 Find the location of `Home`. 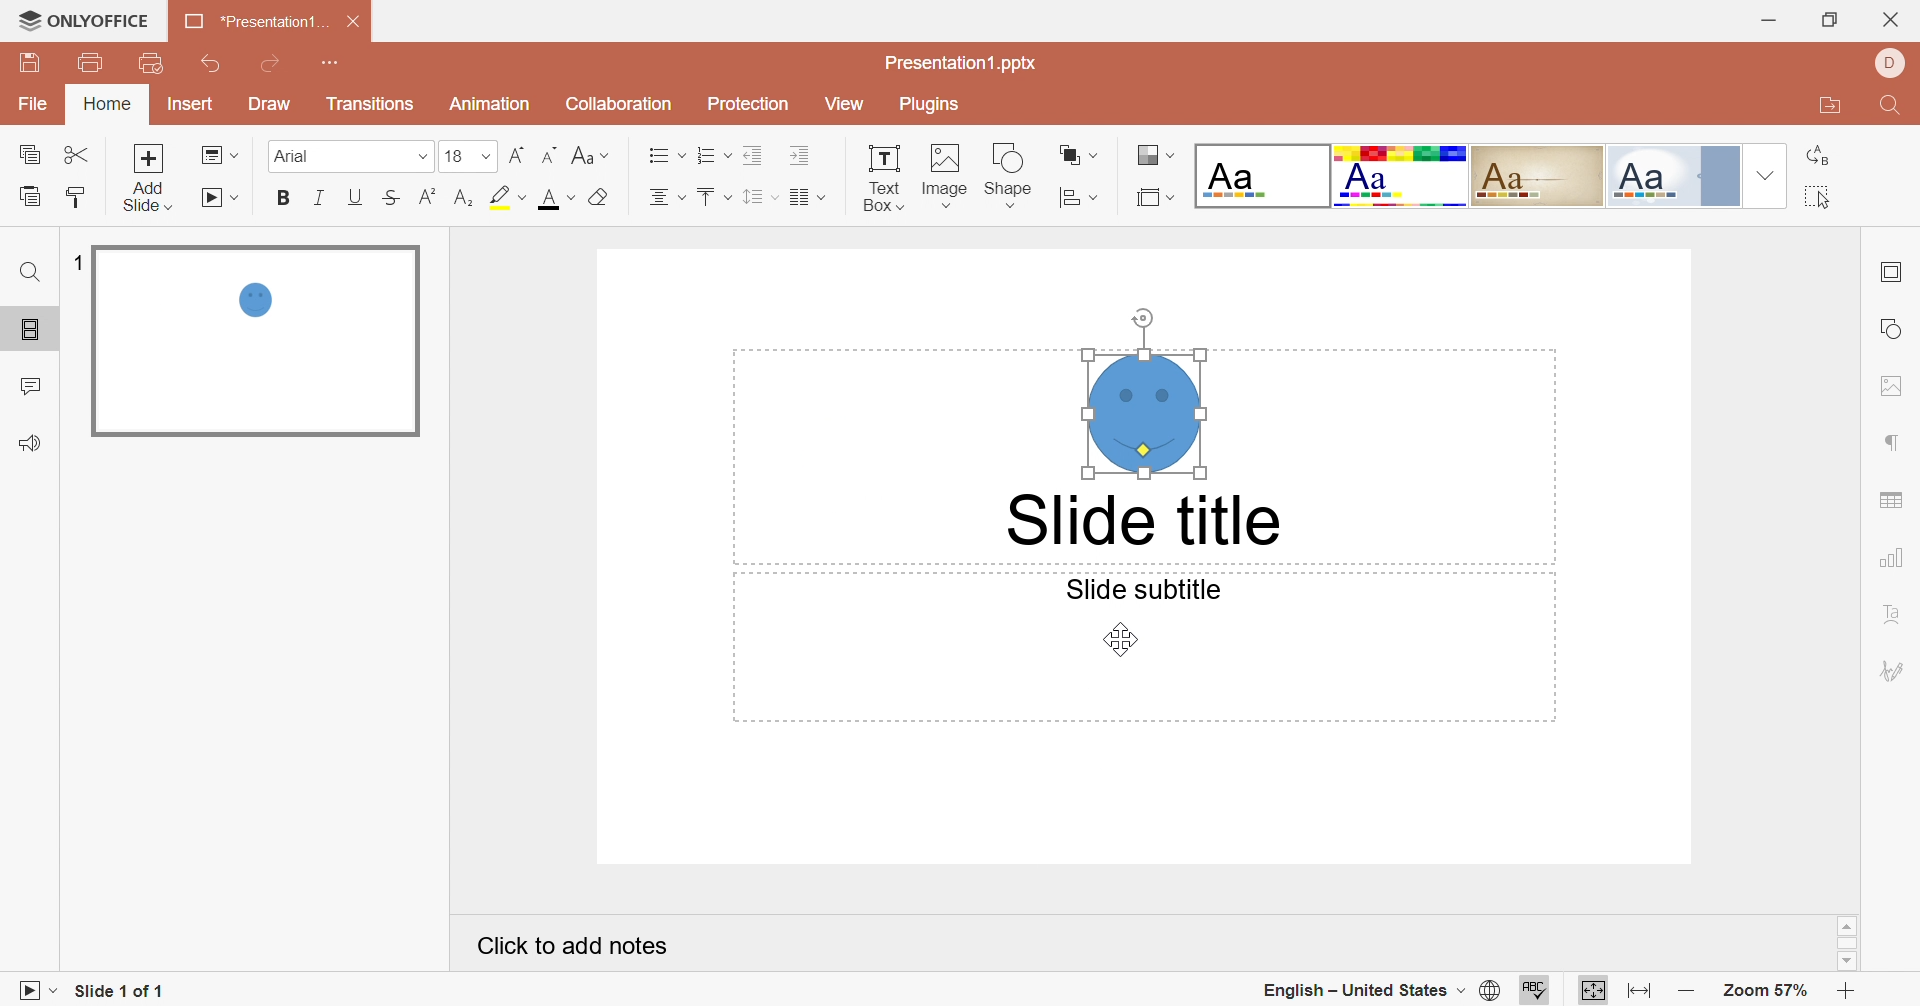

Home is located at coordinates (109, 103).